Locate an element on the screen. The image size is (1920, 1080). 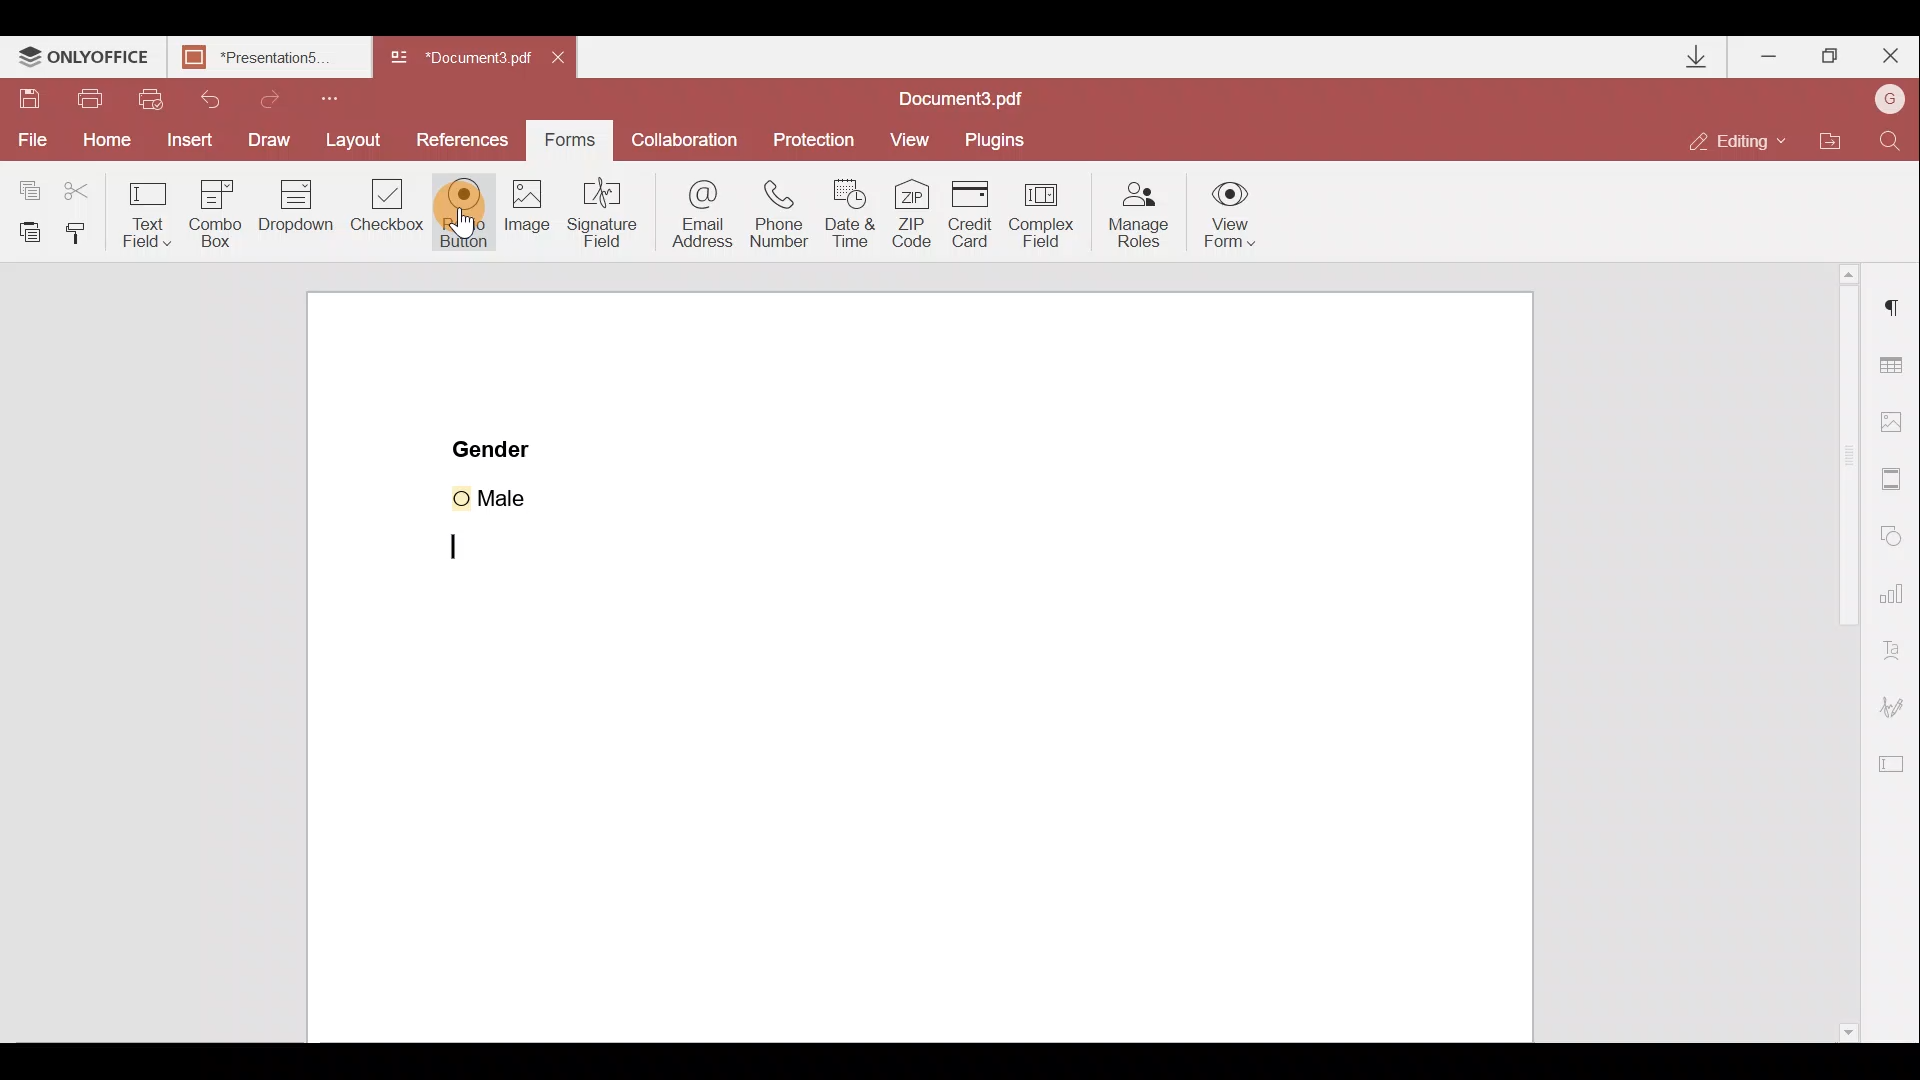
Editing mode is located at coordinates (1745, 133).